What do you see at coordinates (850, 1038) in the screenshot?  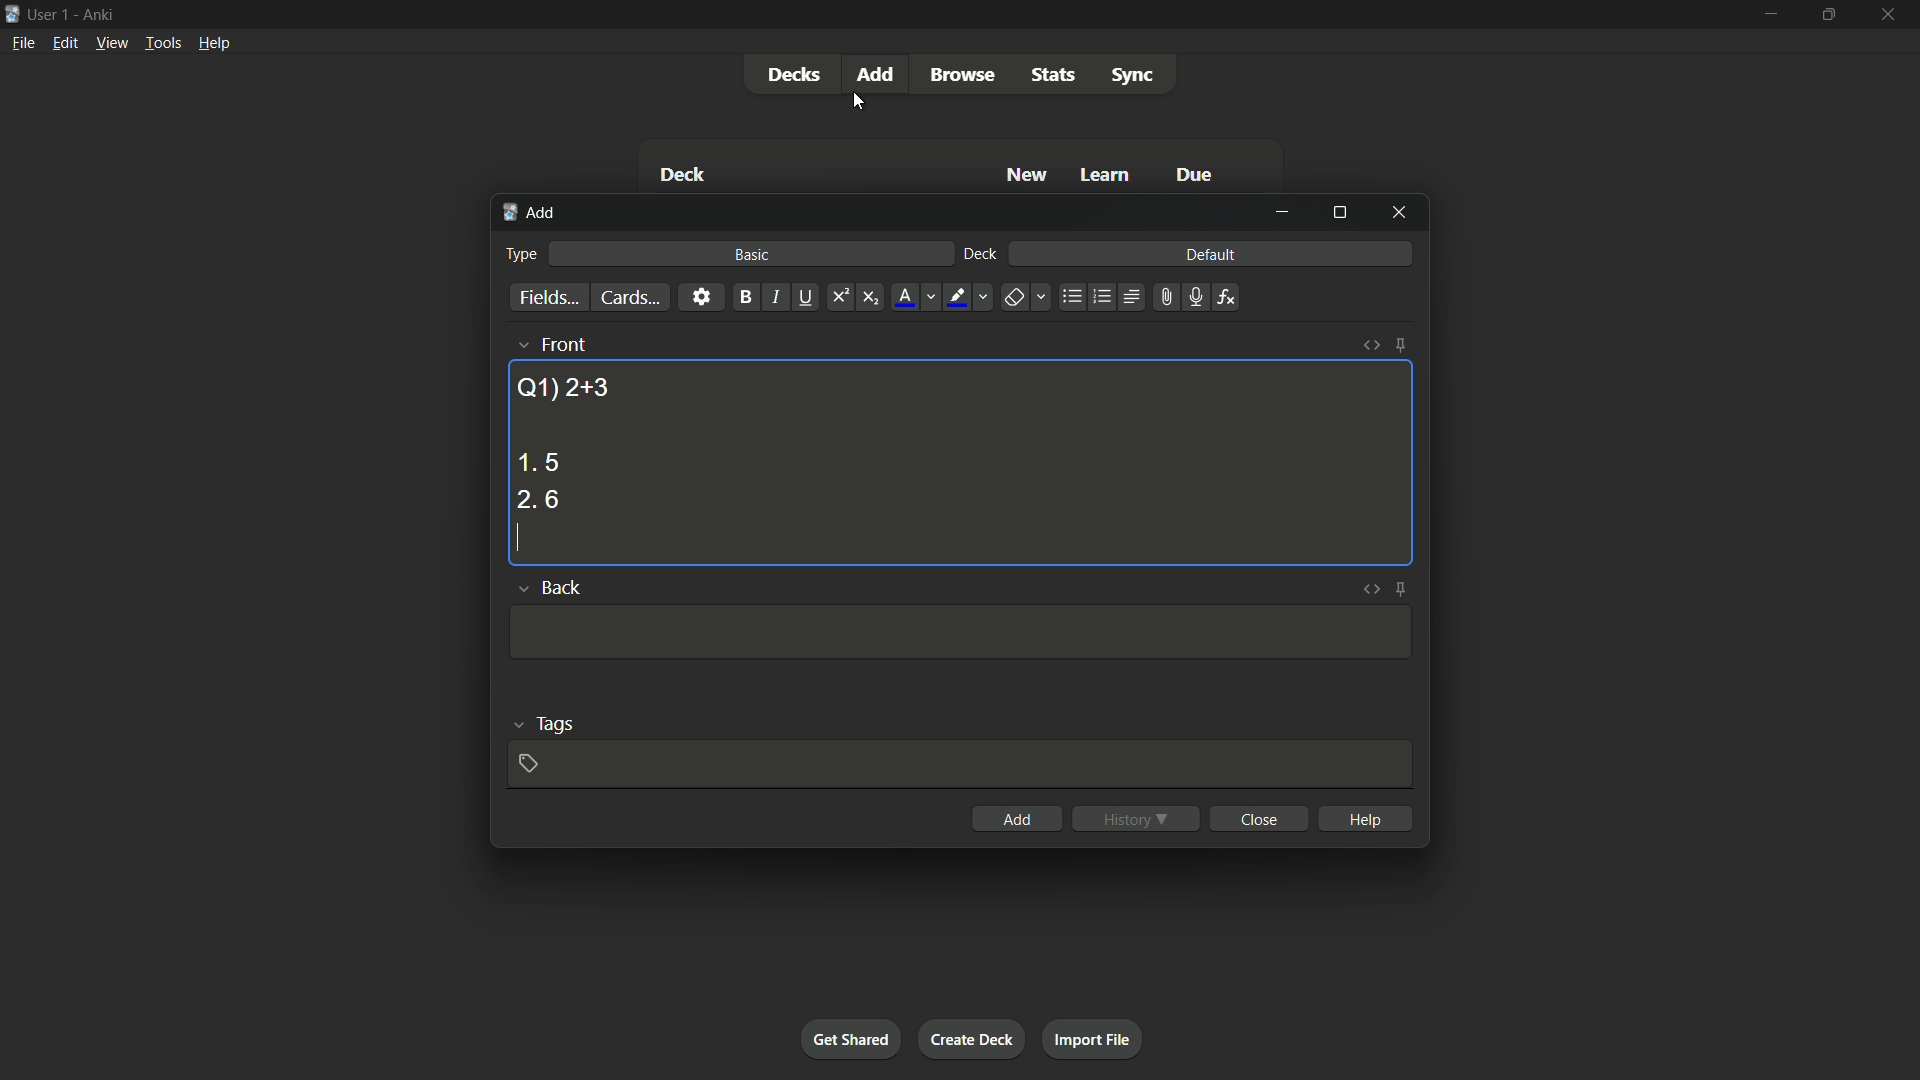 I see `get shared` at bounding box center [850, 1038].